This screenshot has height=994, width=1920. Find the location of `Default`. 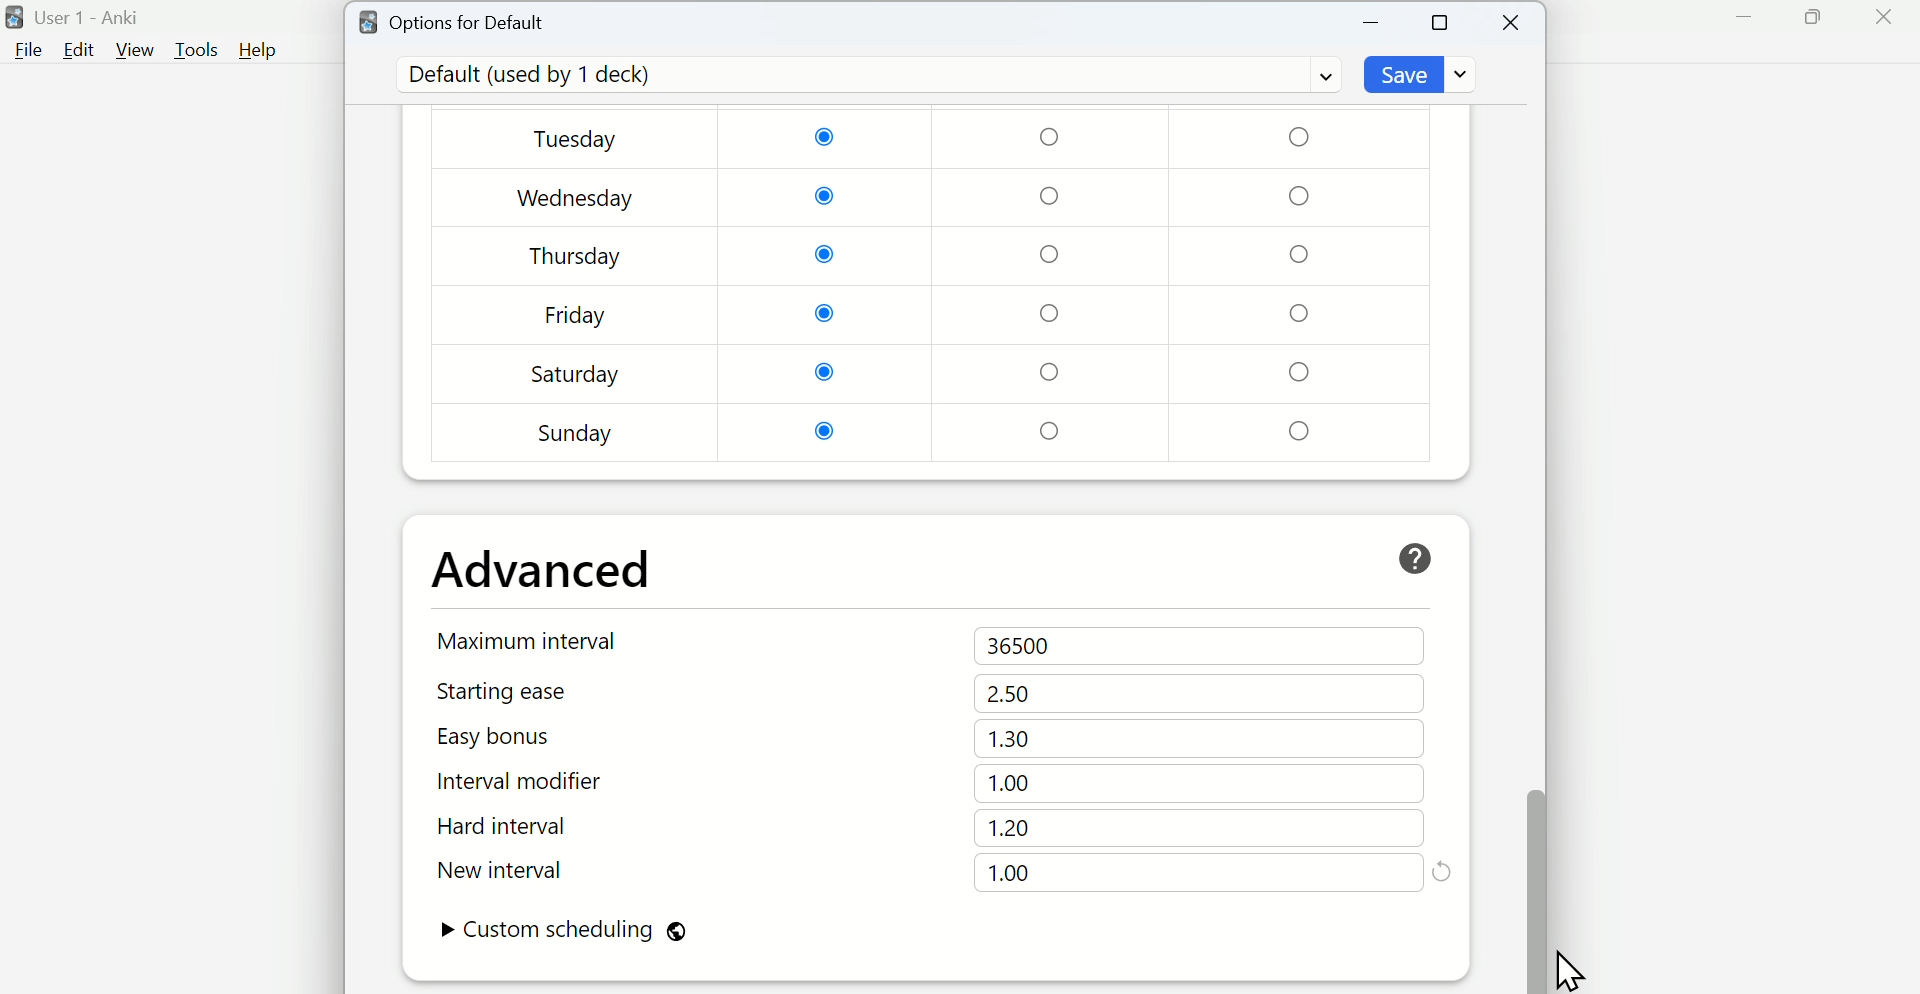

Default is located at coordinates (865, 75).